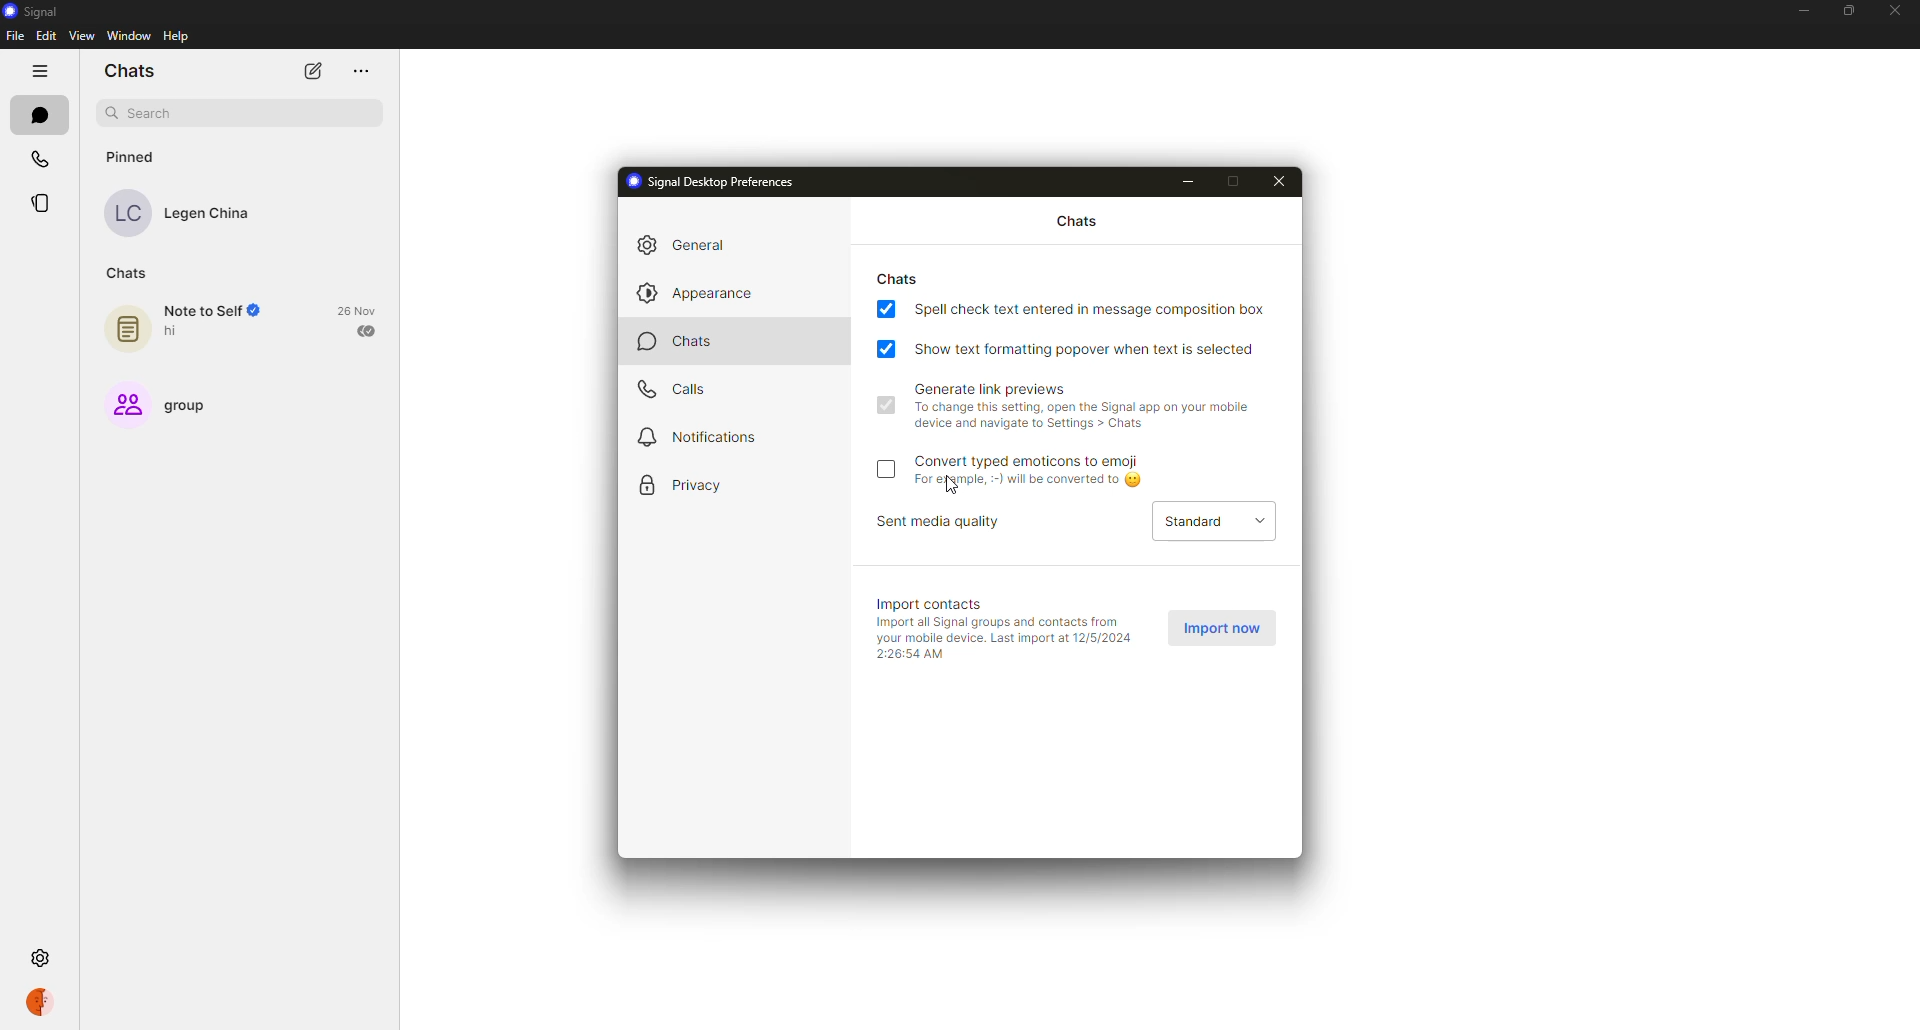  What do you see at coordinates (1088, 406) in the screenshot?
I see `generate link preview` at bounding box center [1088, 406].